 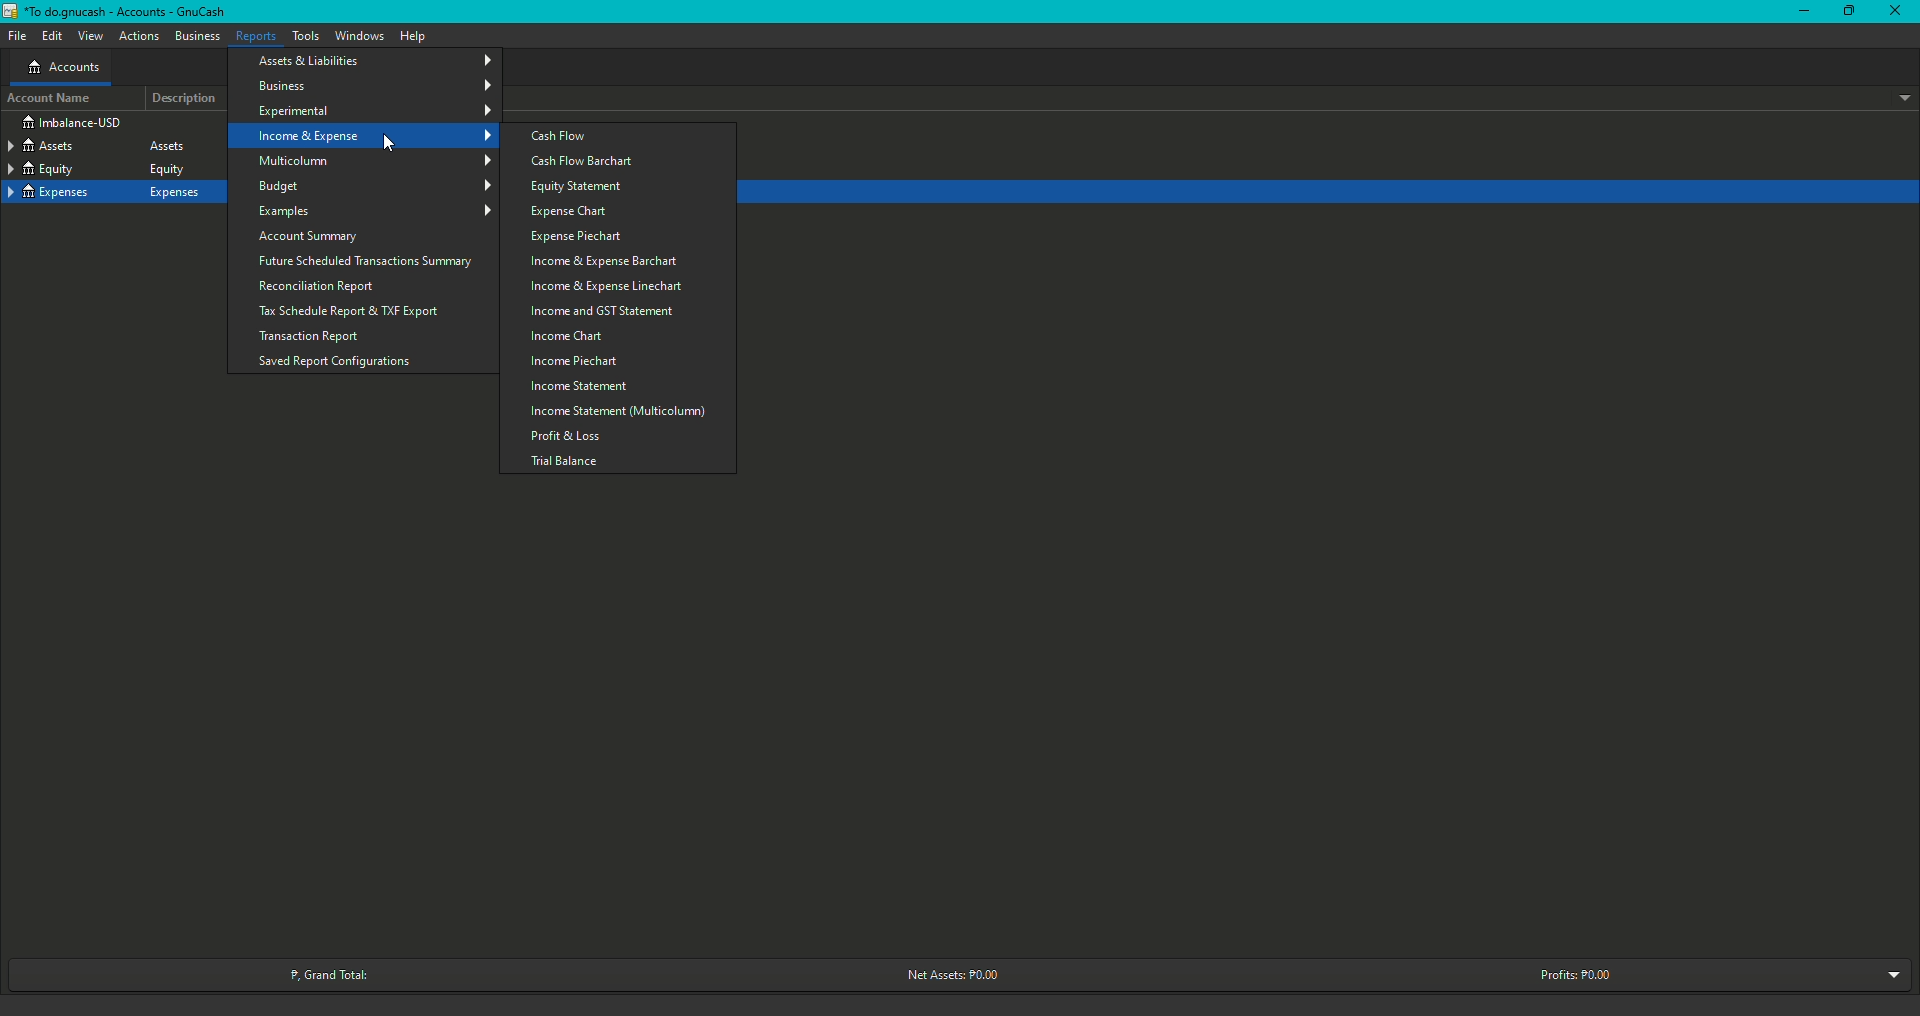 I want to click on Window, so click(x=357, y=37).